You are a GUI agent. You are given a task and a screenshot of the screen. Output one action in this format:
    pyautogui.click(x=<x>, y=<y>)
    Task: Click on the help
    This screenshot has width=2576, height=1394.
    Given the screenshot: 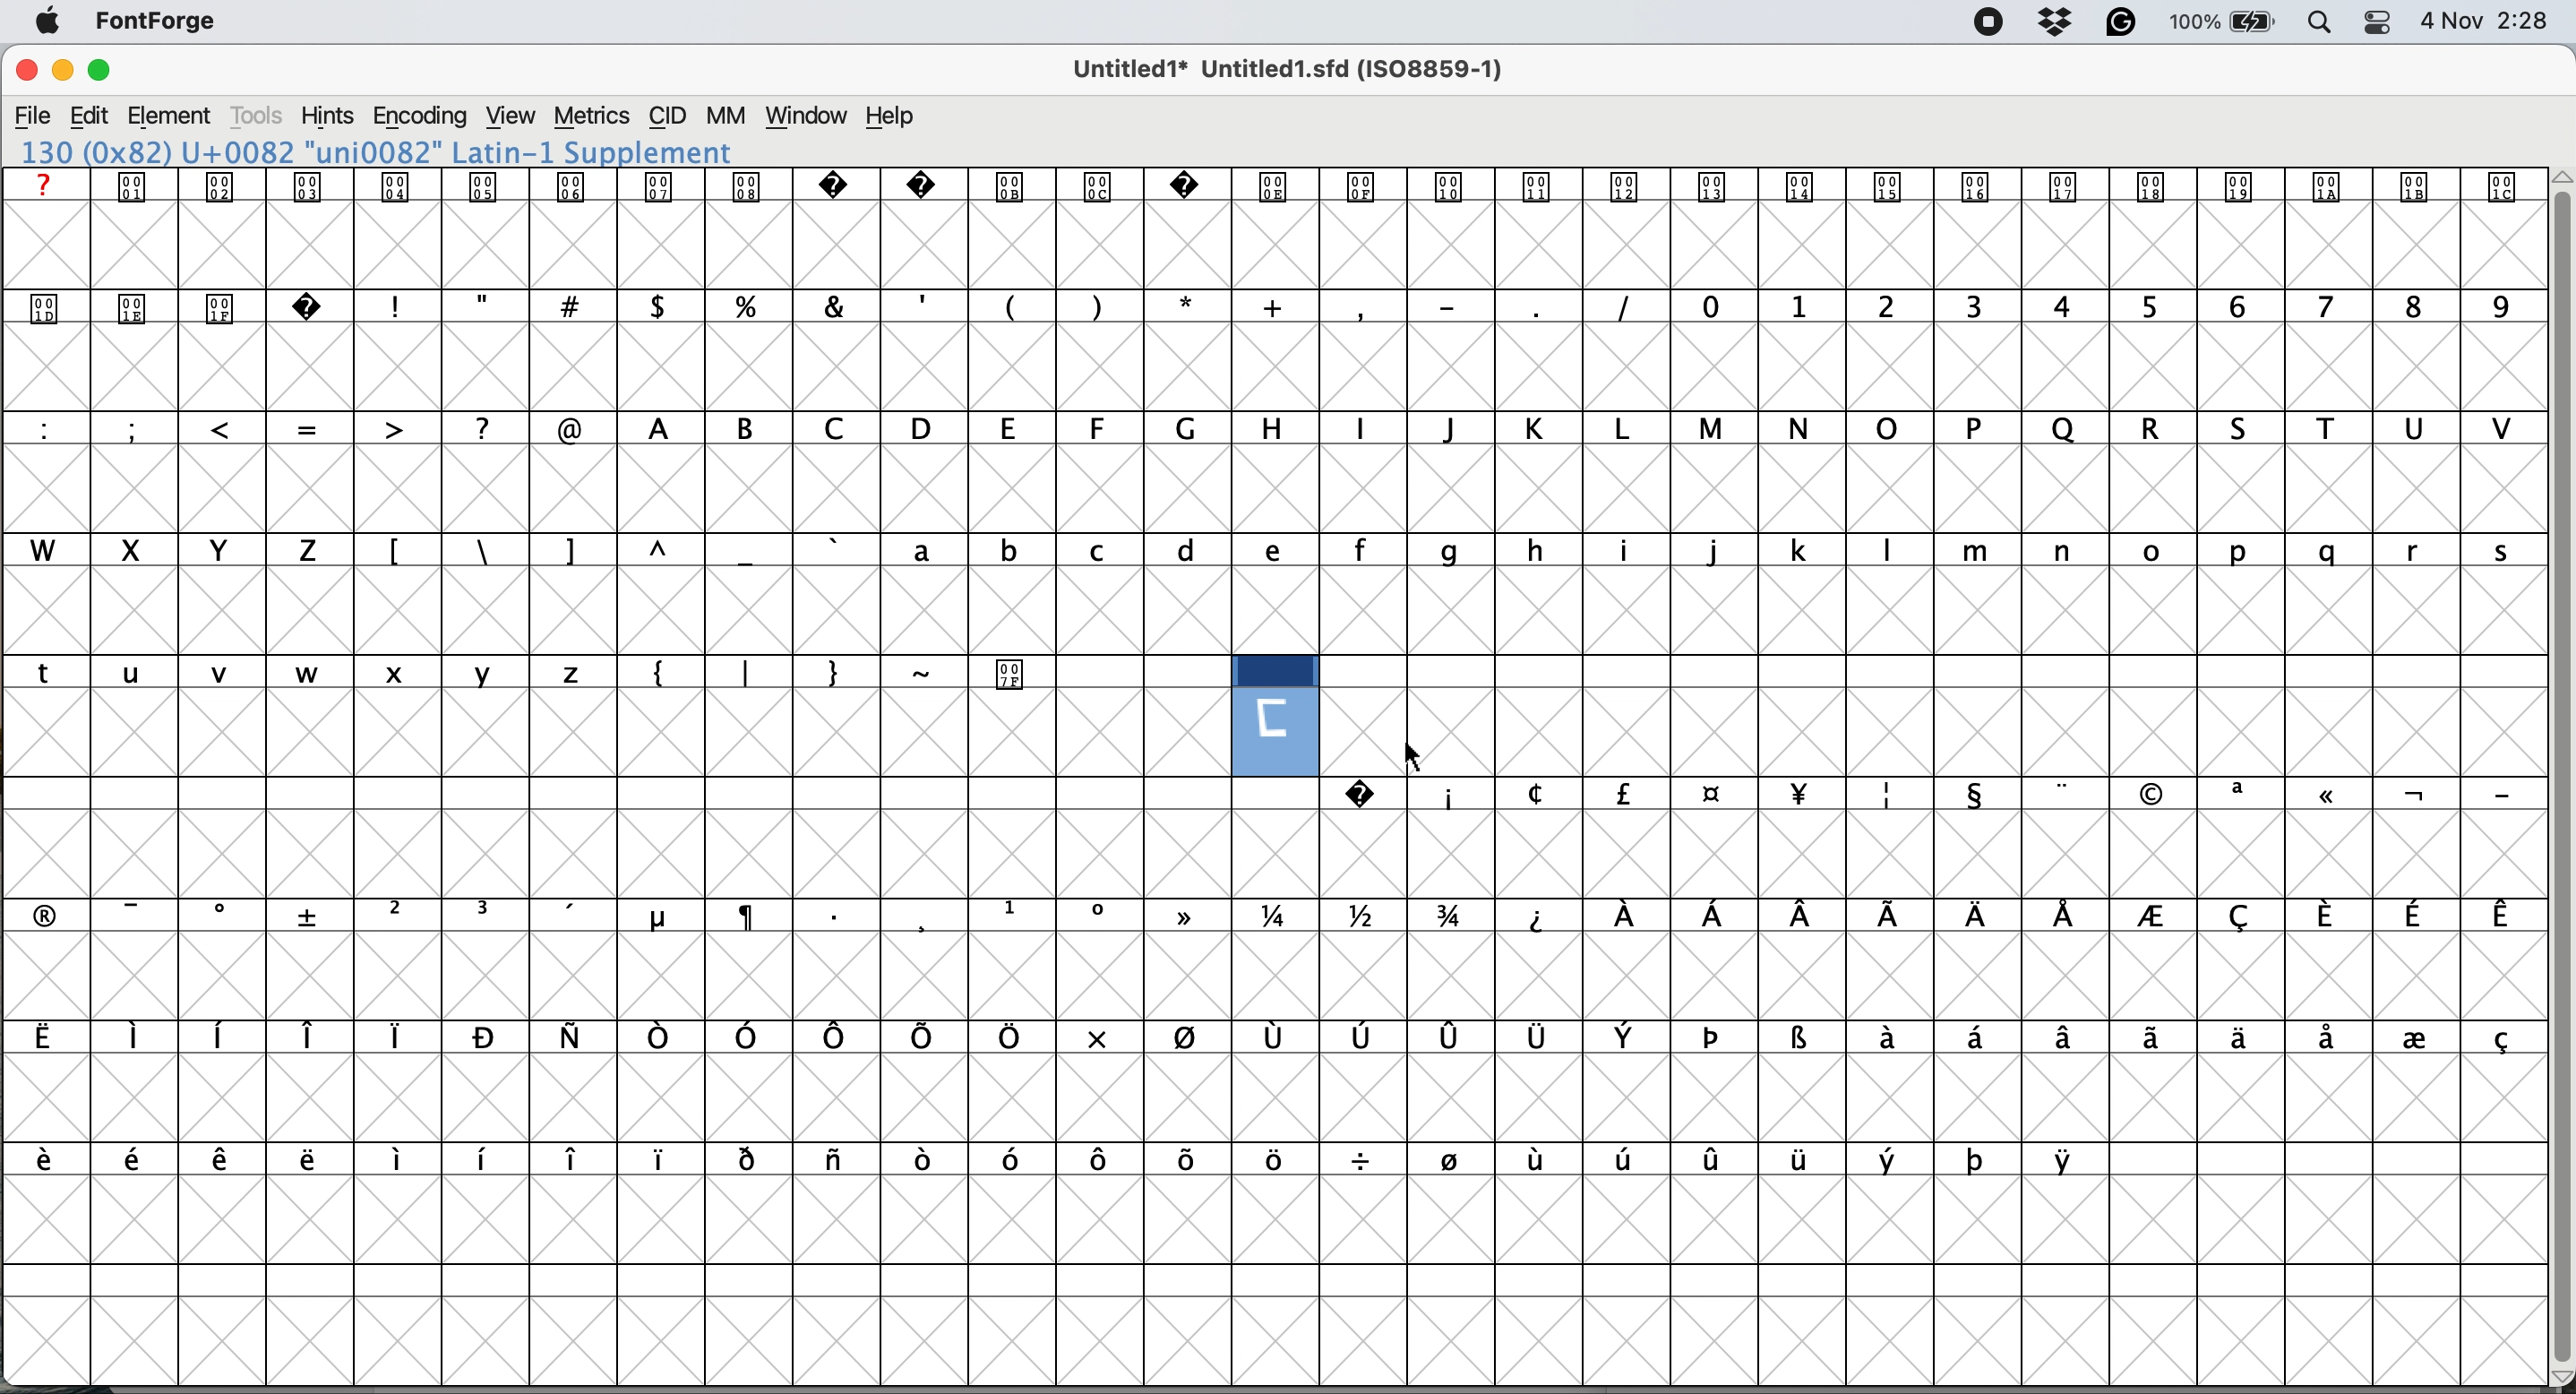 What is the action you would take?
    pyautogui.click(x=895, y=116)
    